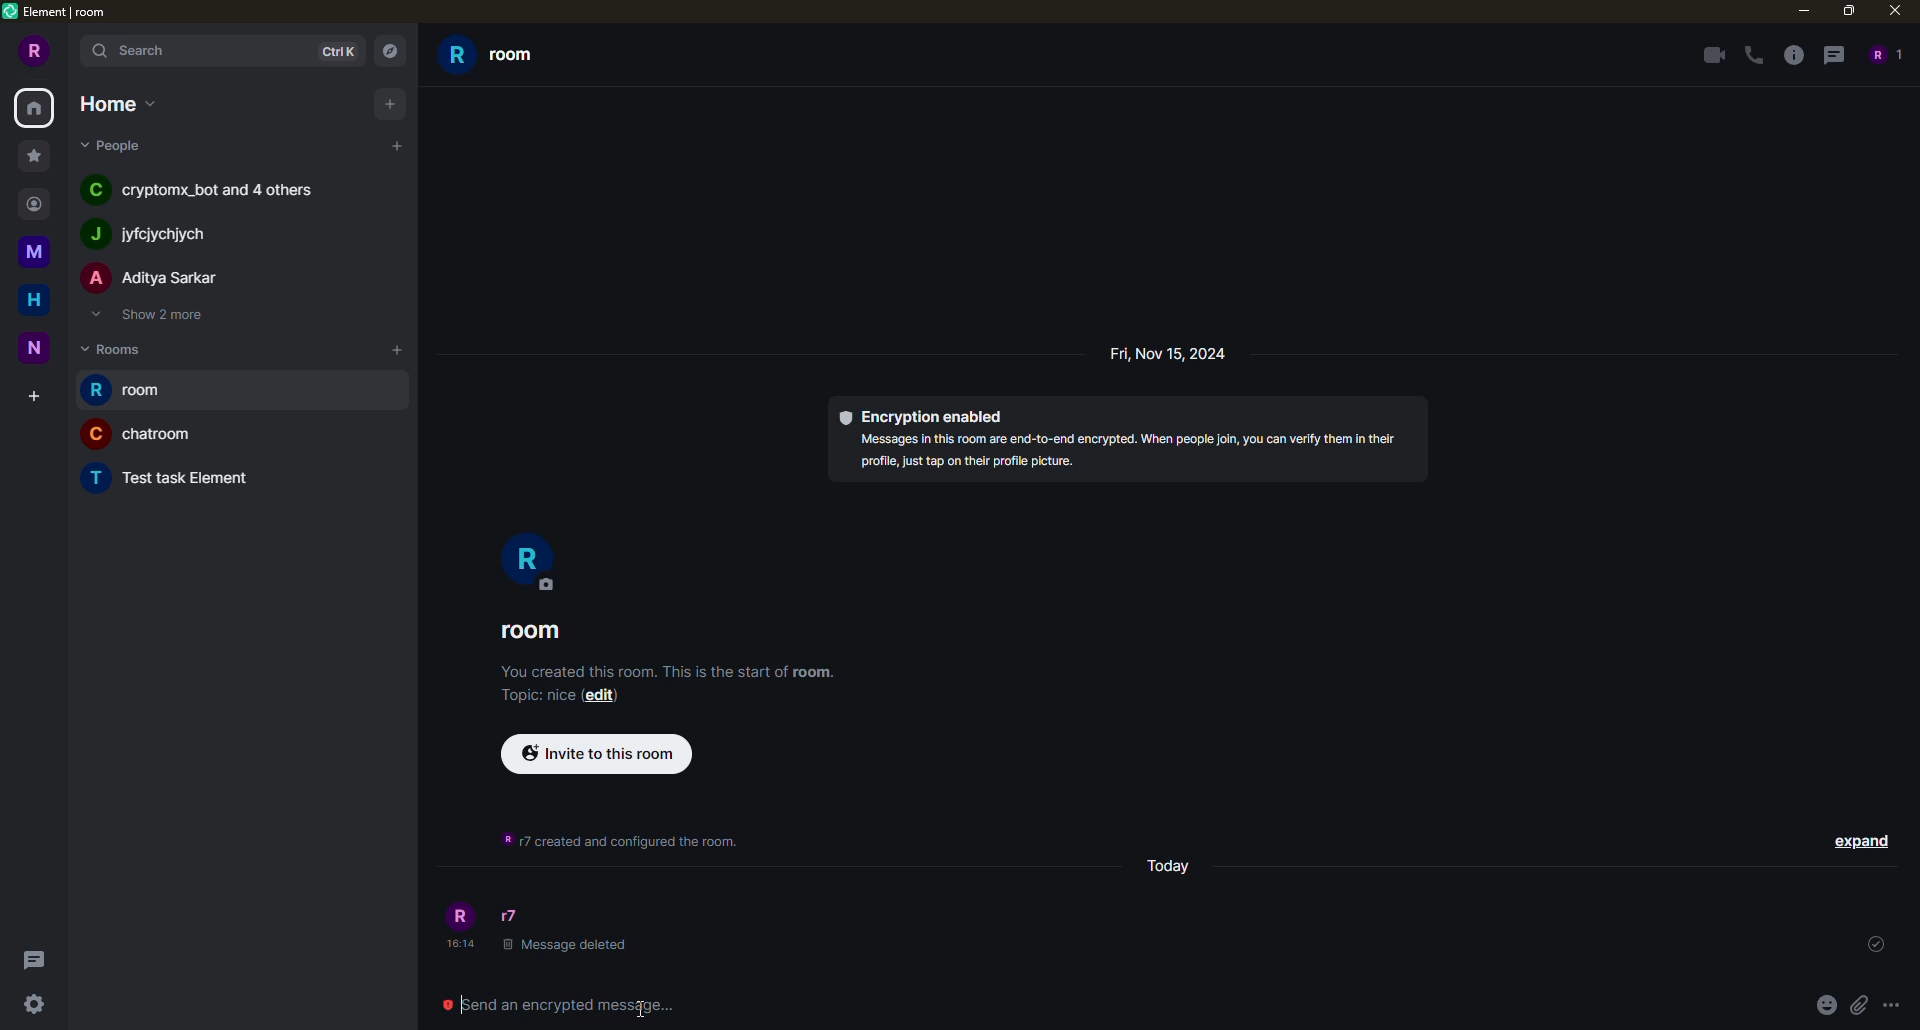  I want to click on info, so click(1131, 451).